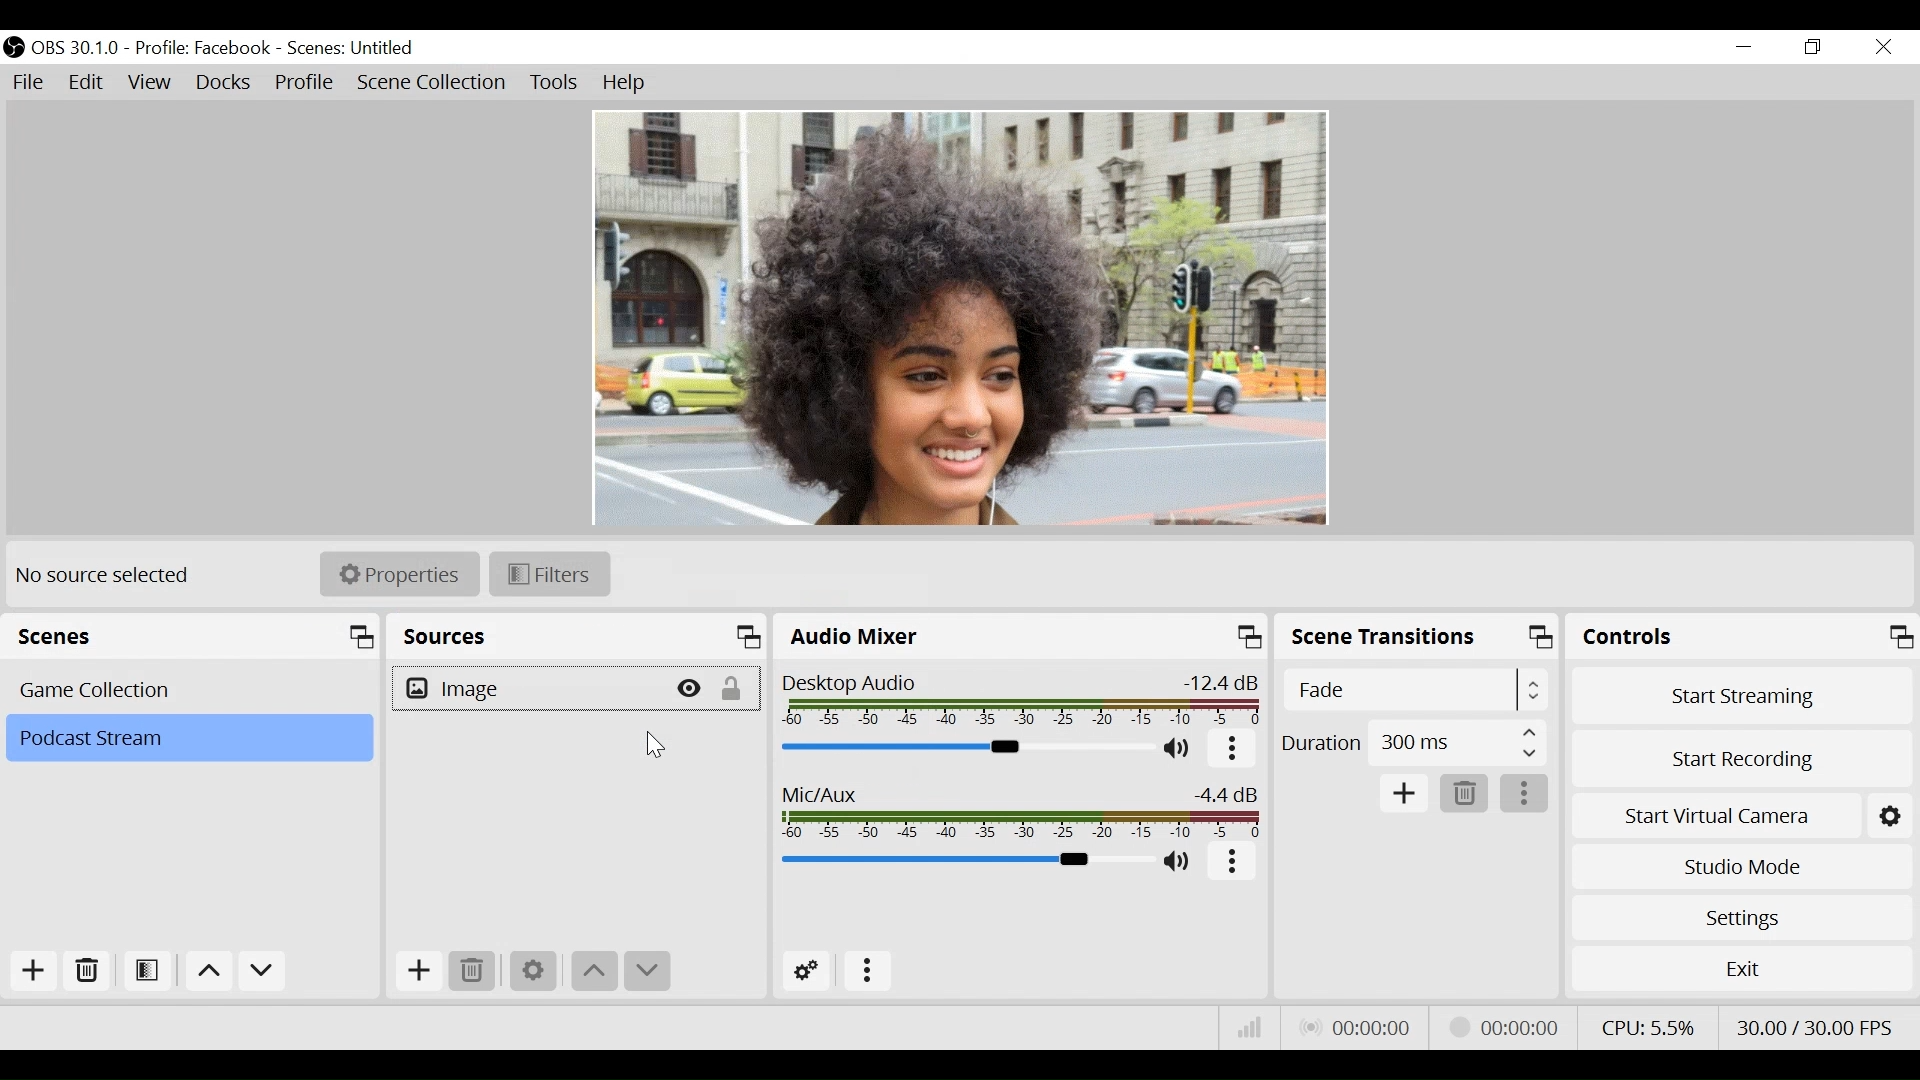 The width and height of the screenshot is (1920, 1080). What do you see at coordinates (1250, 1027) in the screenshot?
I see `Bitrate` at bounding box center [1250, 1027].